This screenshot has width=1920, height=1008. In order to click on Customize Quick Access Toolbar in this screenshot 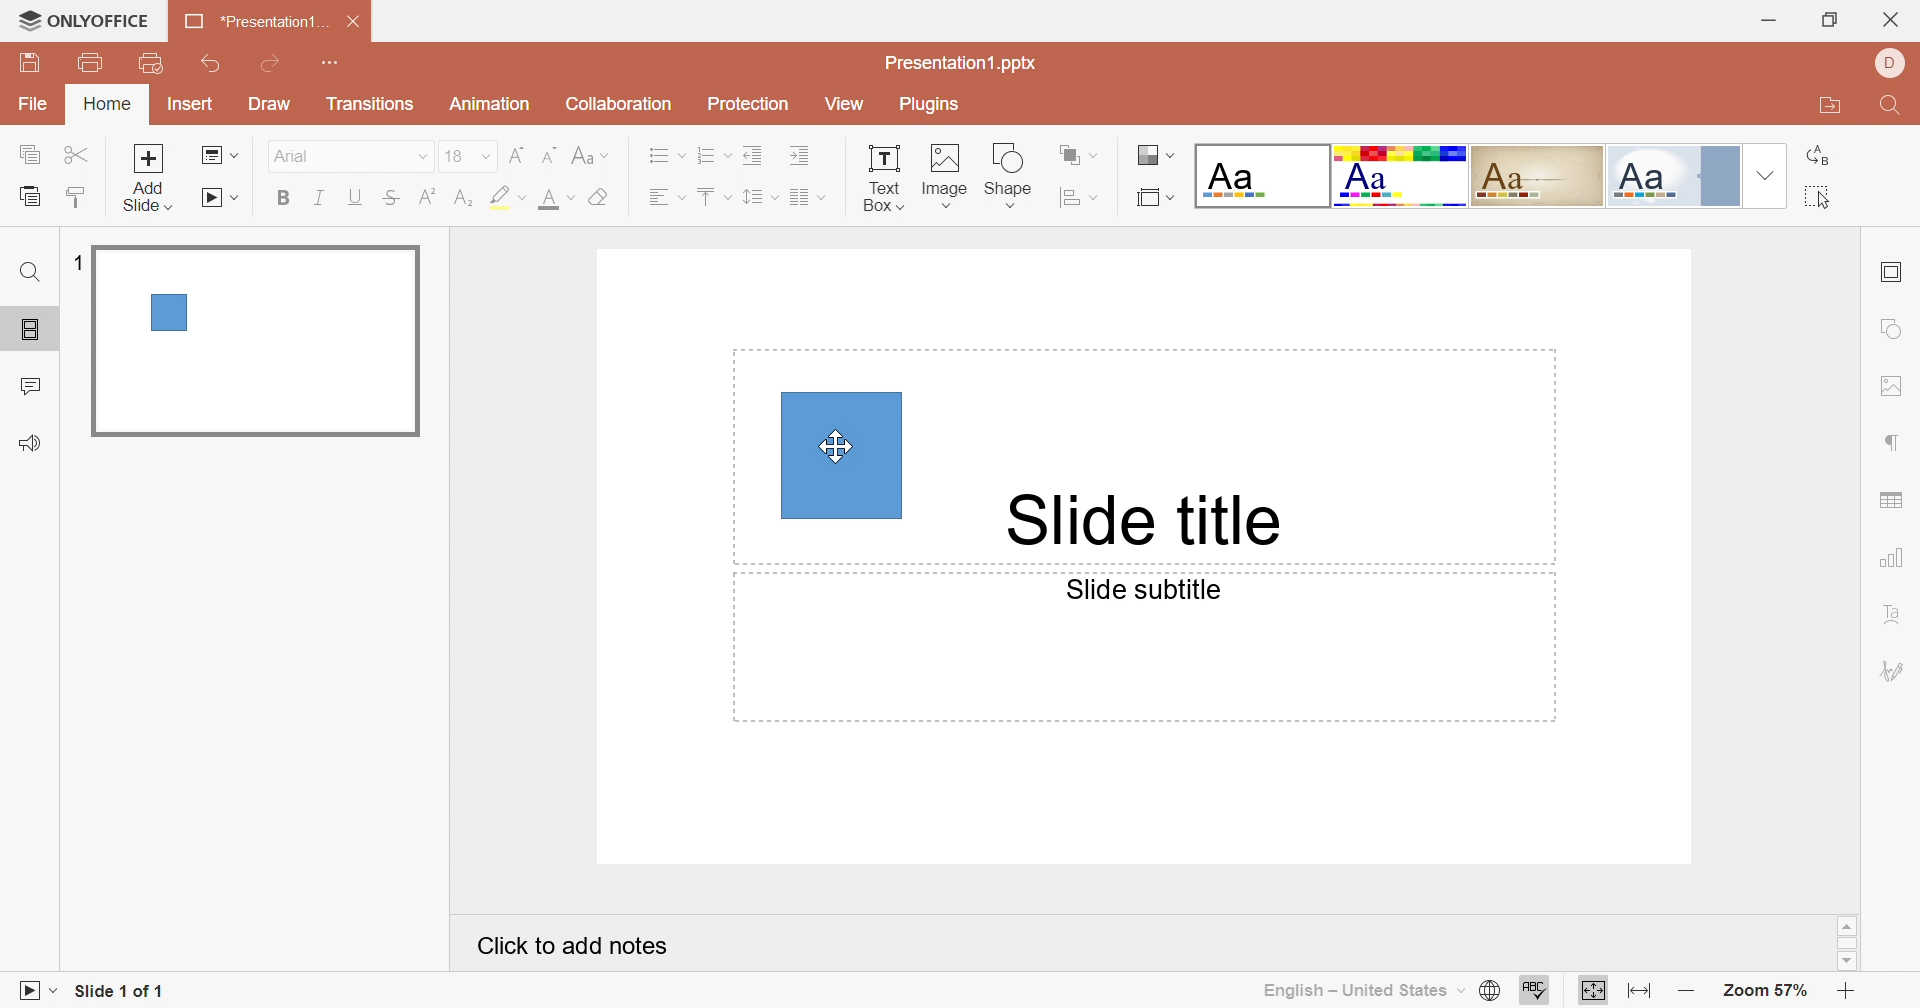, I will do `click(339, 65)`.